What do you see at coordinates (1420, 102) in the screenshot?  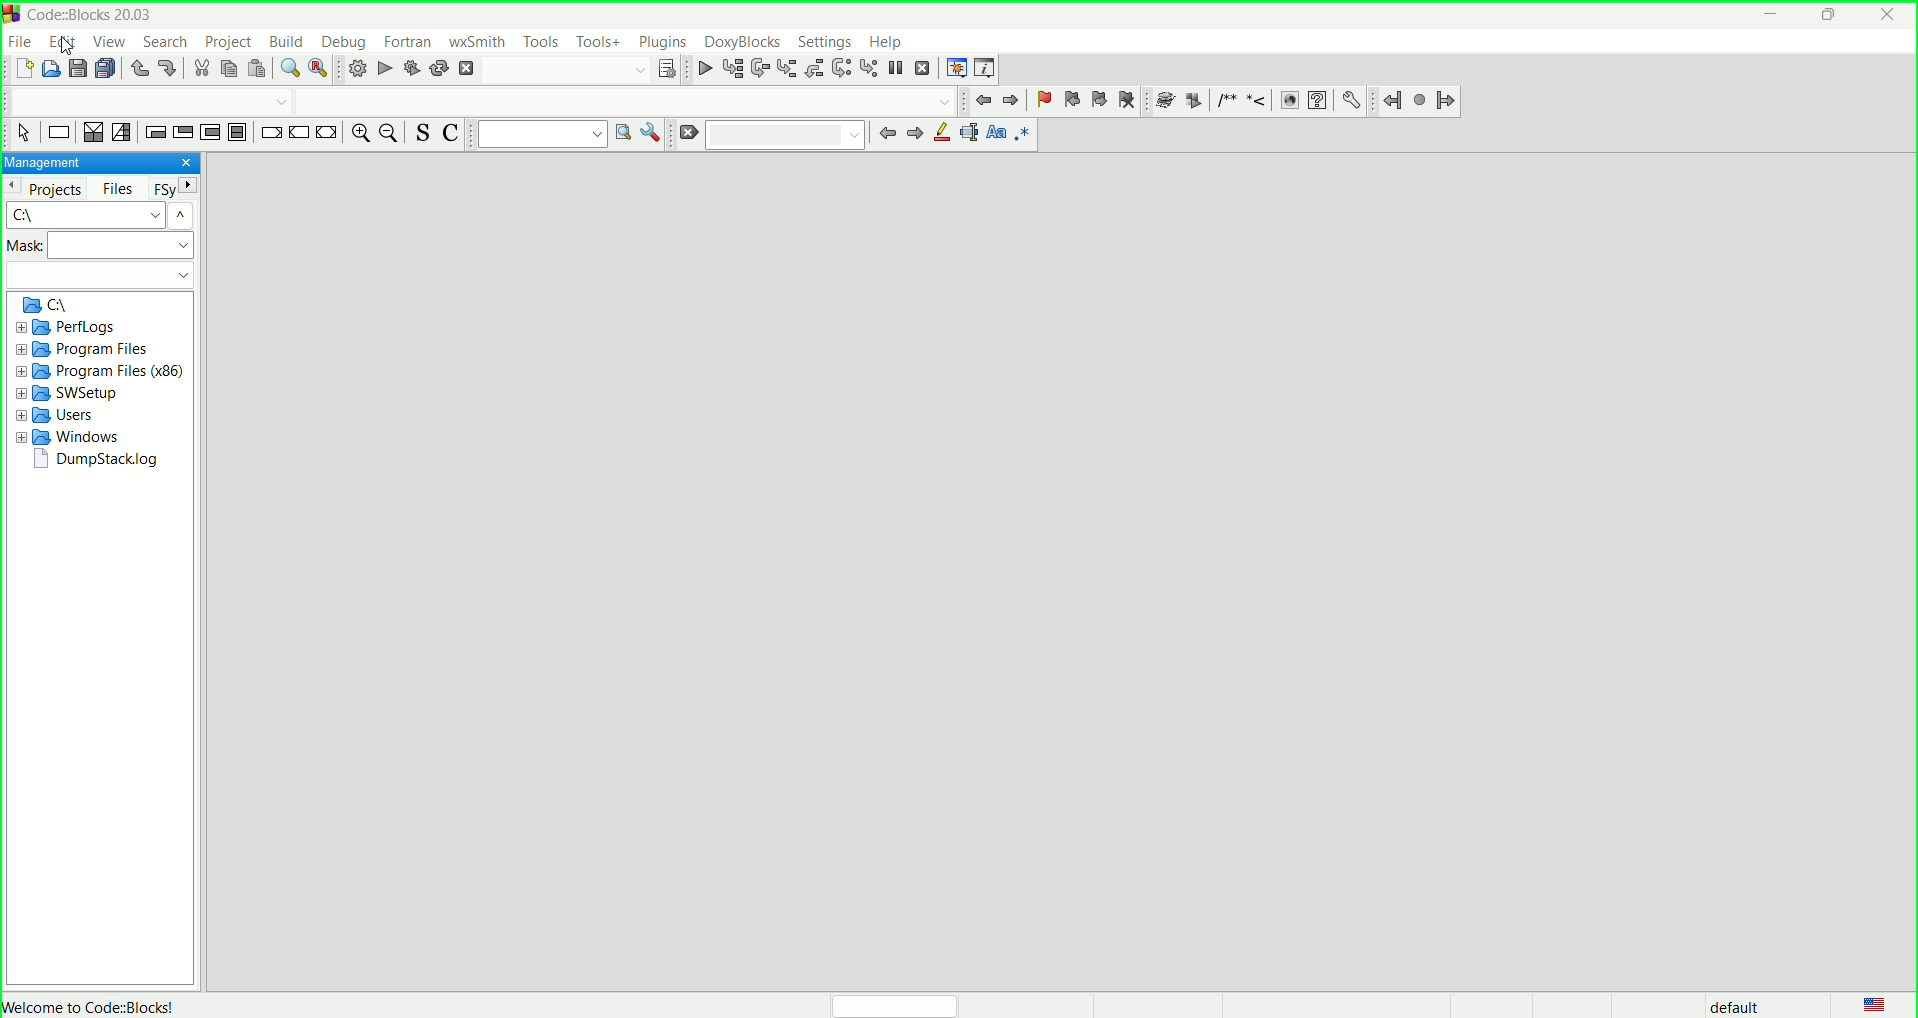 I see `last jump` at bounding box center [1420, 102].